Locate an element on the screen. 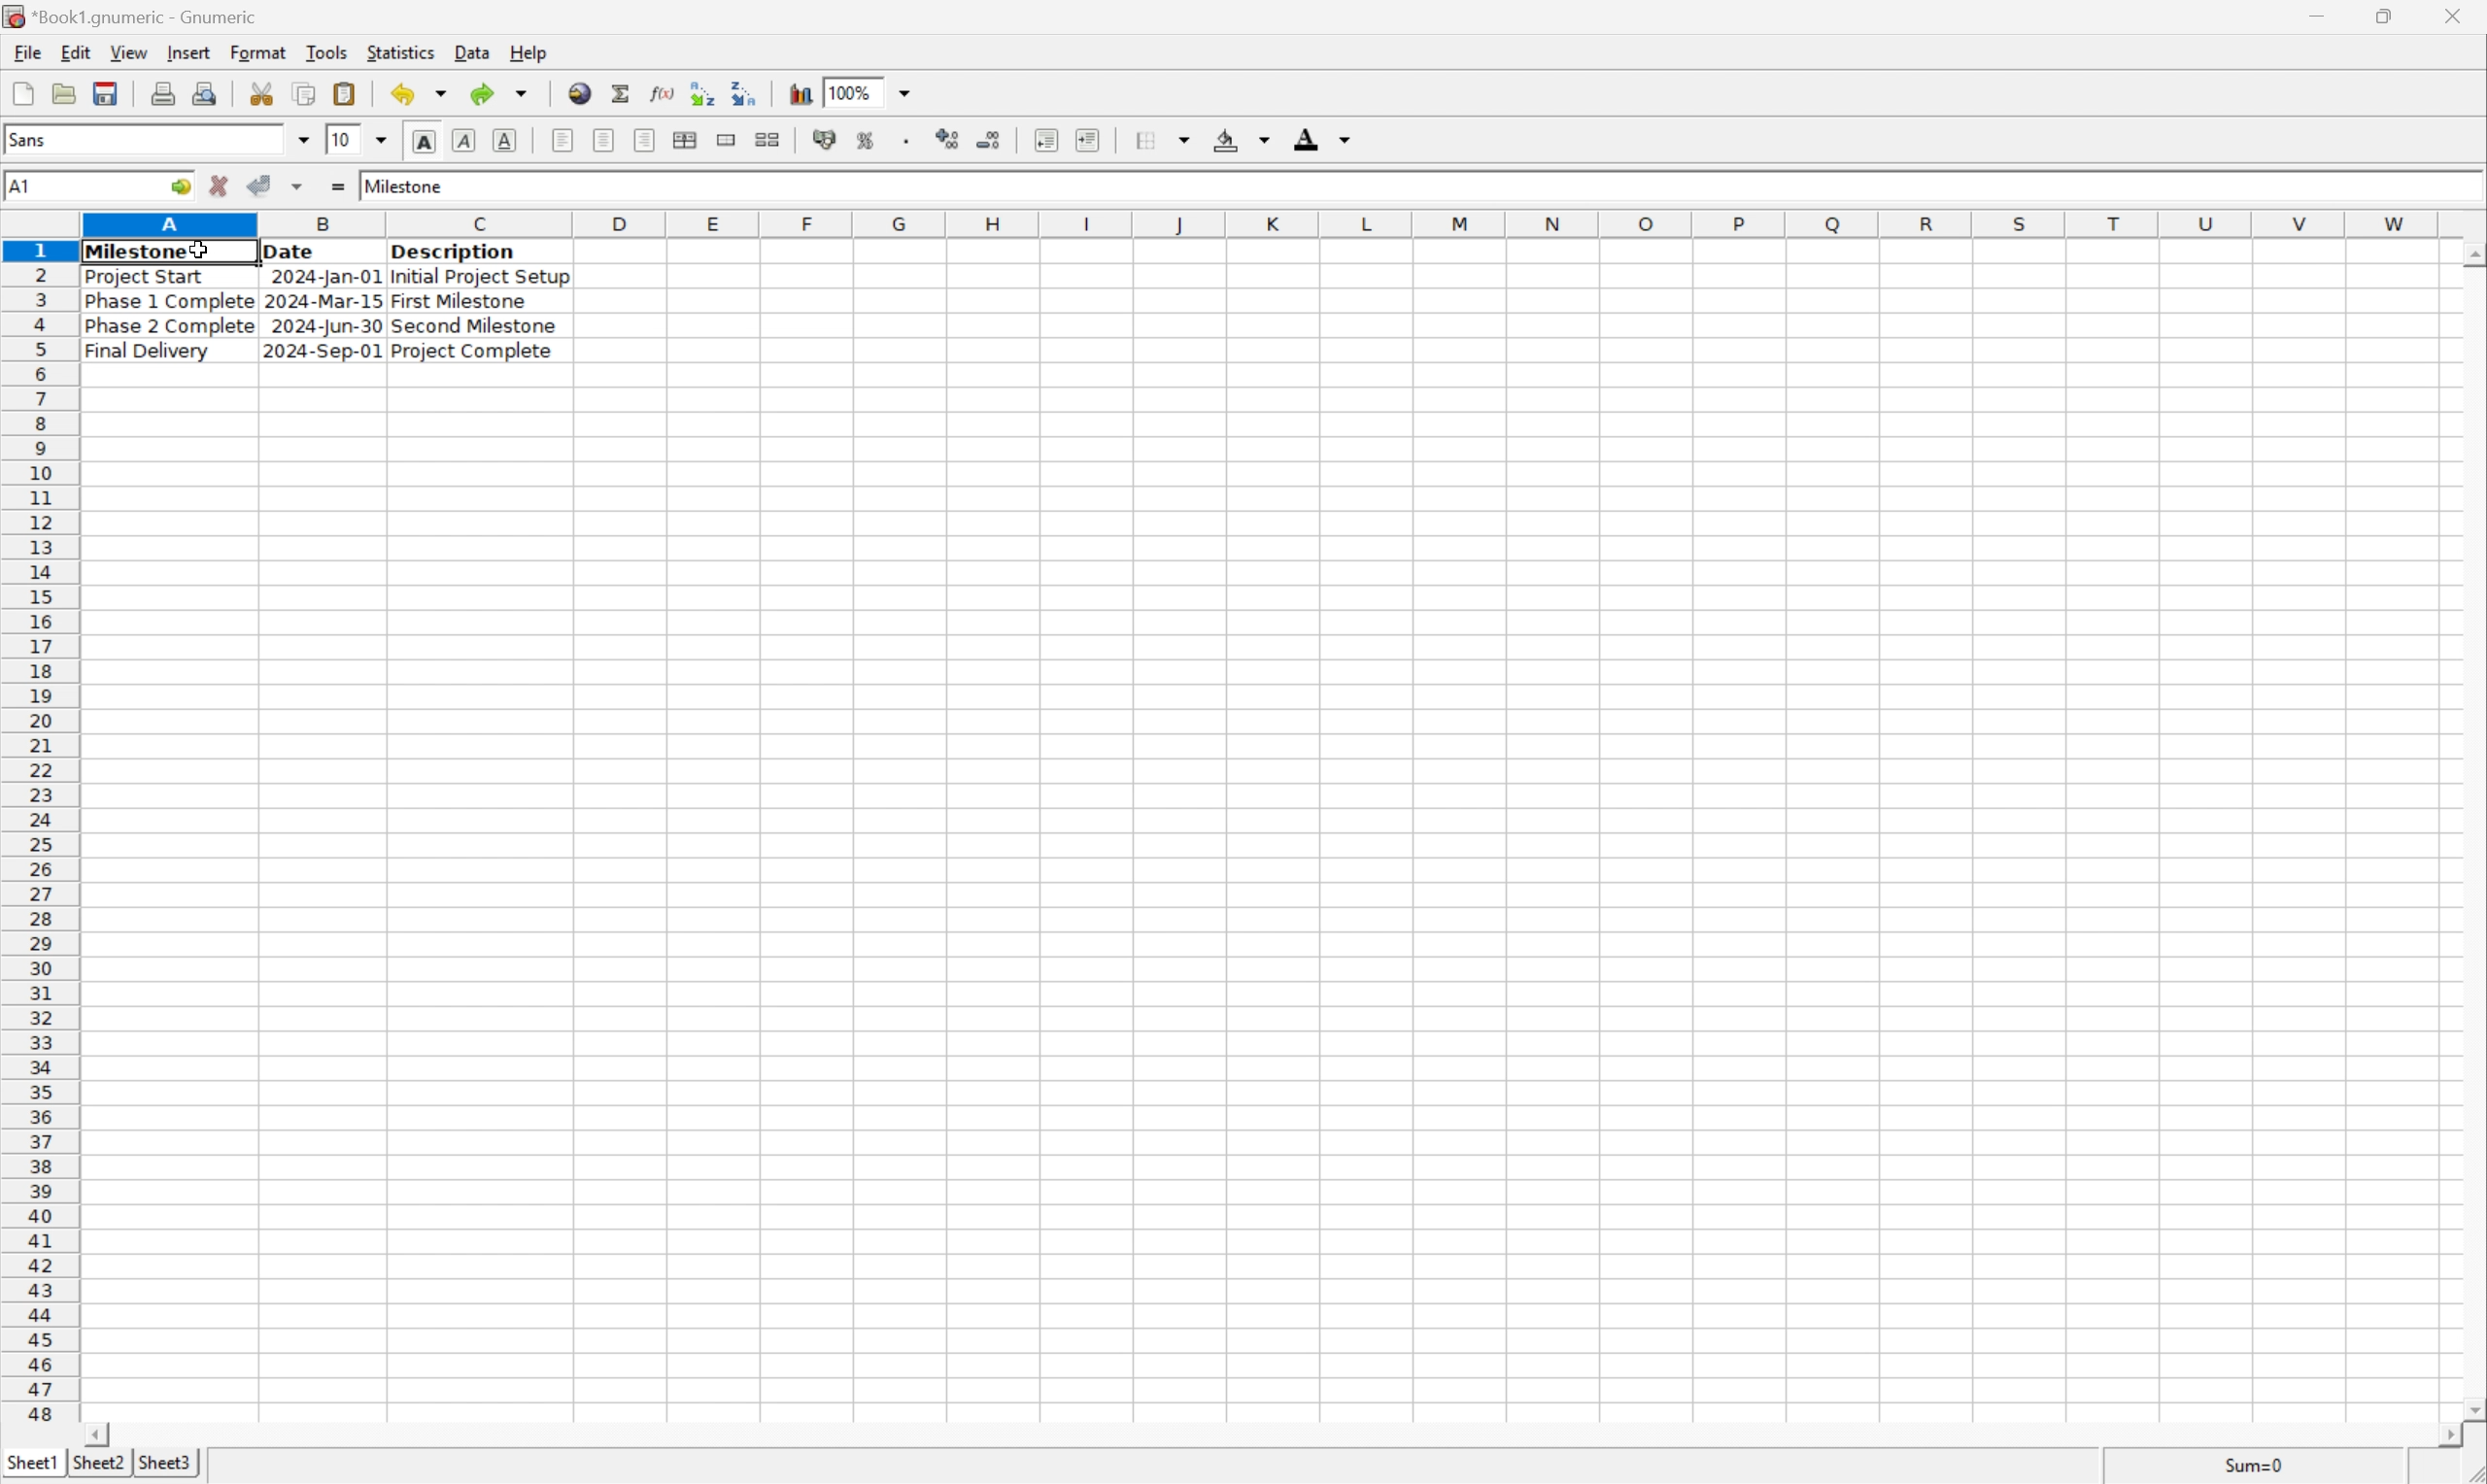 This screenshot has width=2487, height=1484. Table is located at coordinates (330, 303).